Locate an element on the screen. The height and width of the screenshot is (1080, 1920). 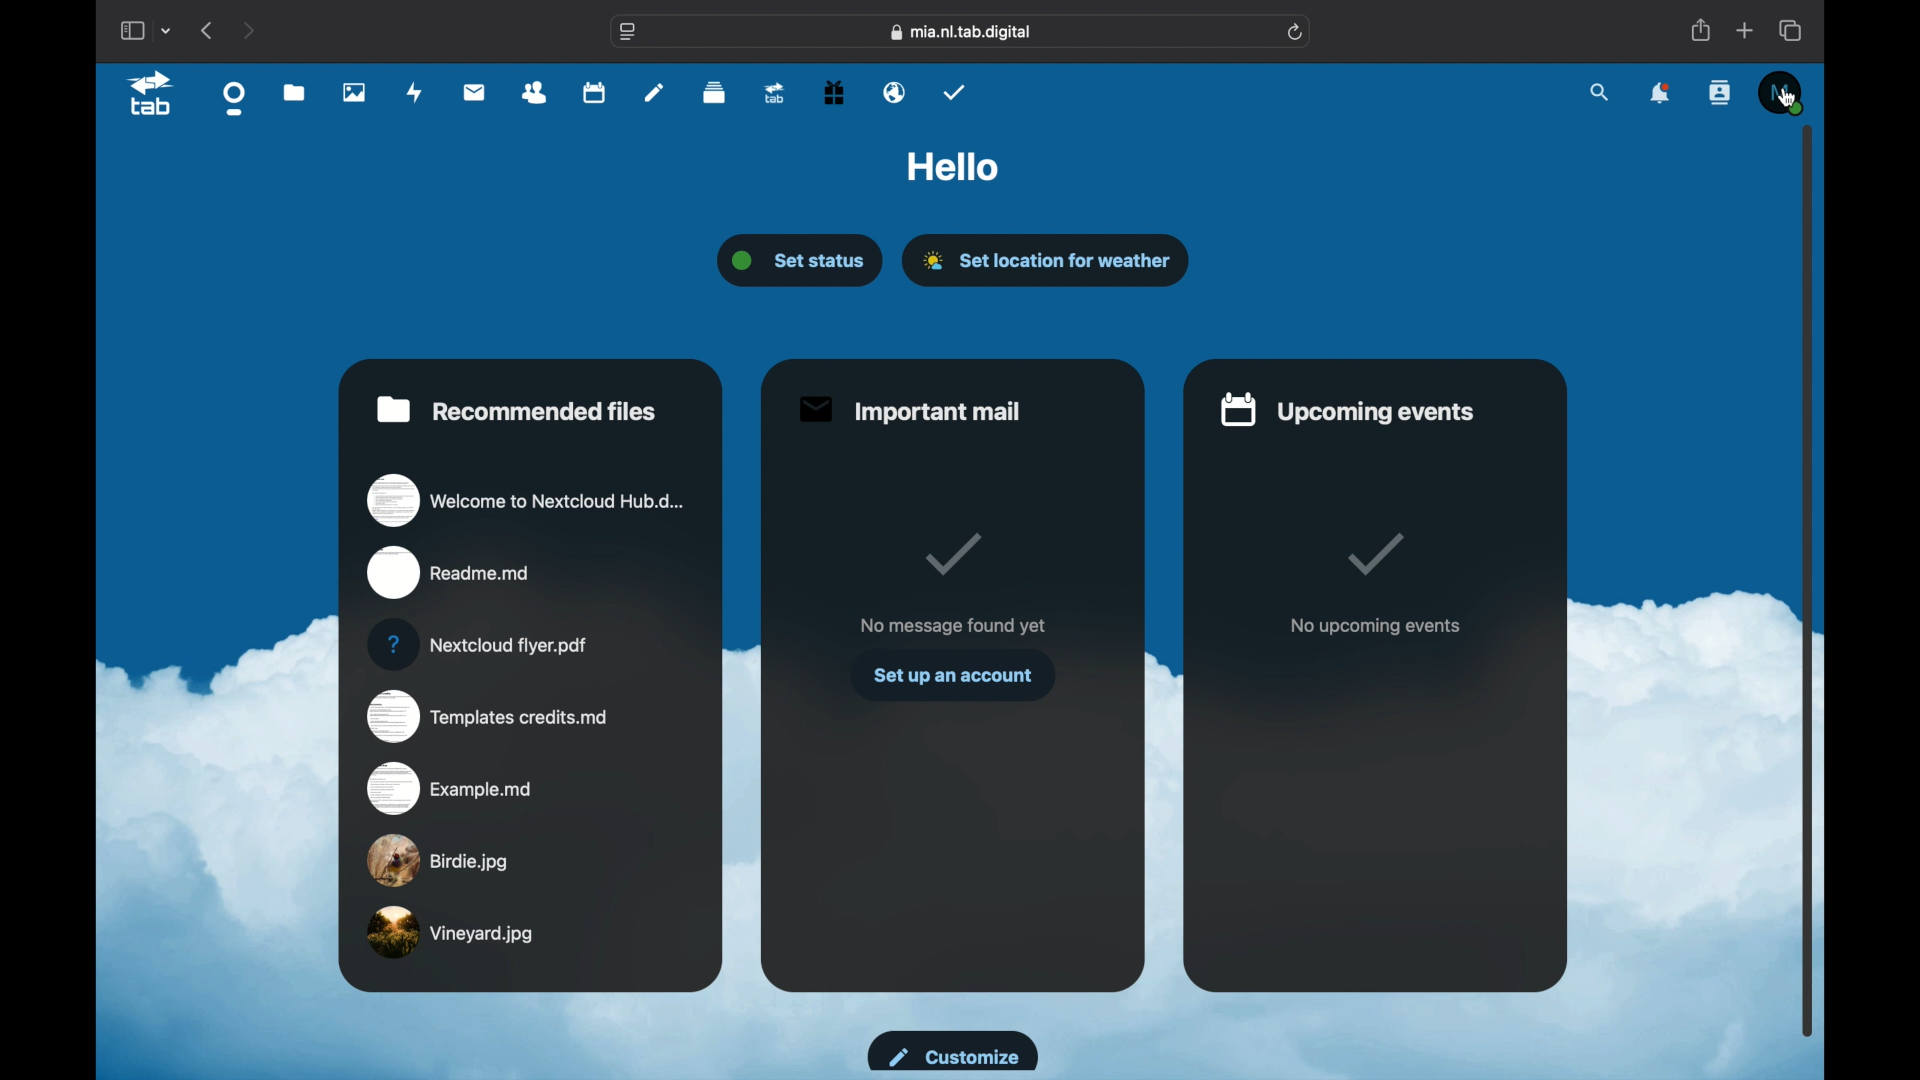
website settings is located at coordinates (628, 33).